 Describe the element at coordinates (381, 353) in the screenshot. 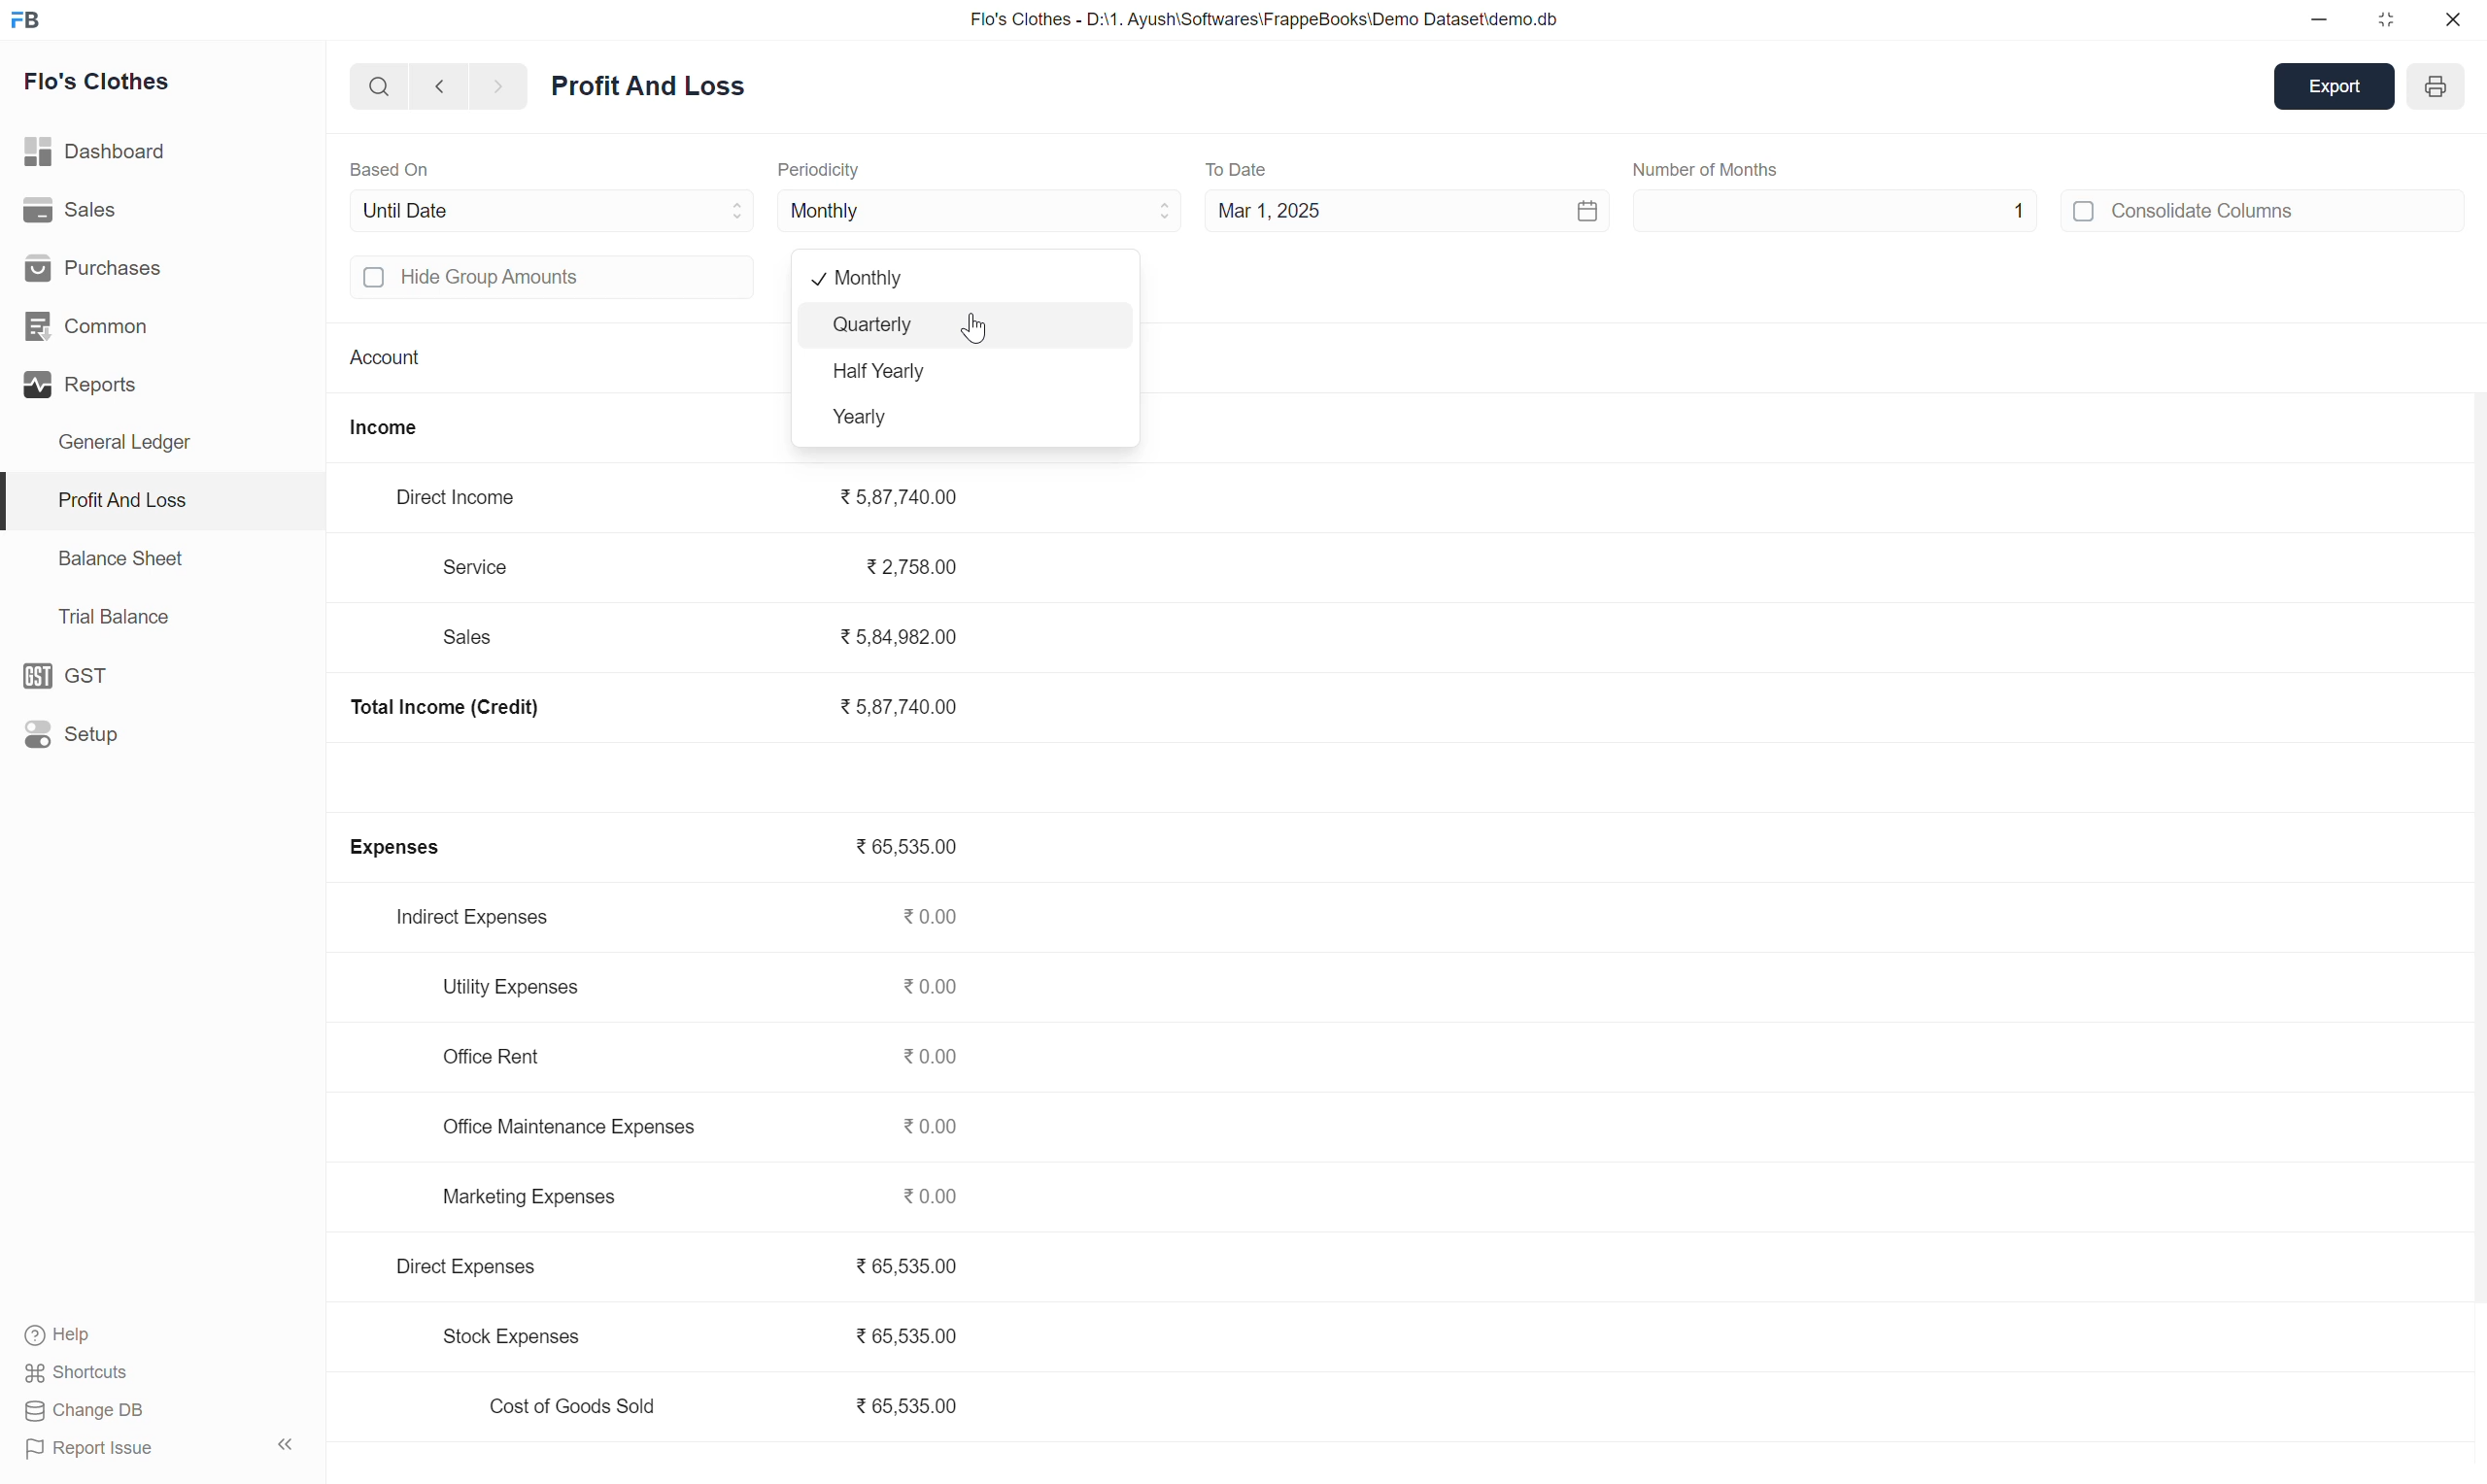

I see `Account` at that location.